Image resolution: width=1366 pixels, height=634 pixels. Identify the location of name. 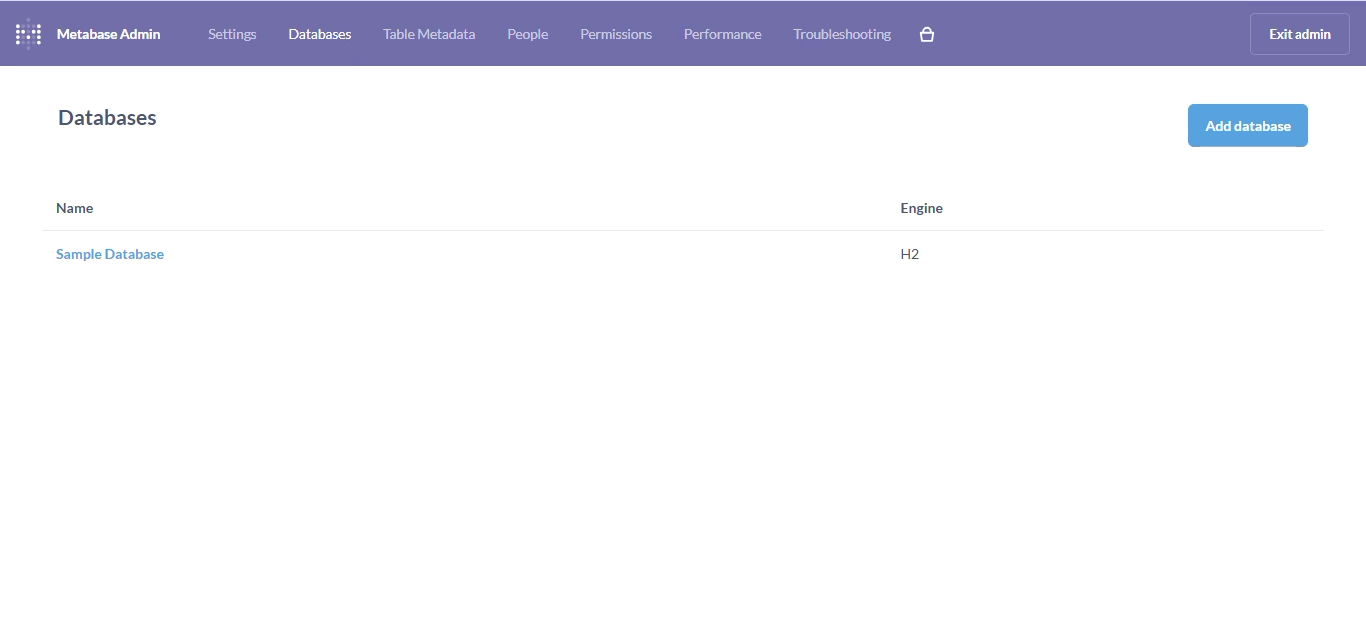
(76, 208).